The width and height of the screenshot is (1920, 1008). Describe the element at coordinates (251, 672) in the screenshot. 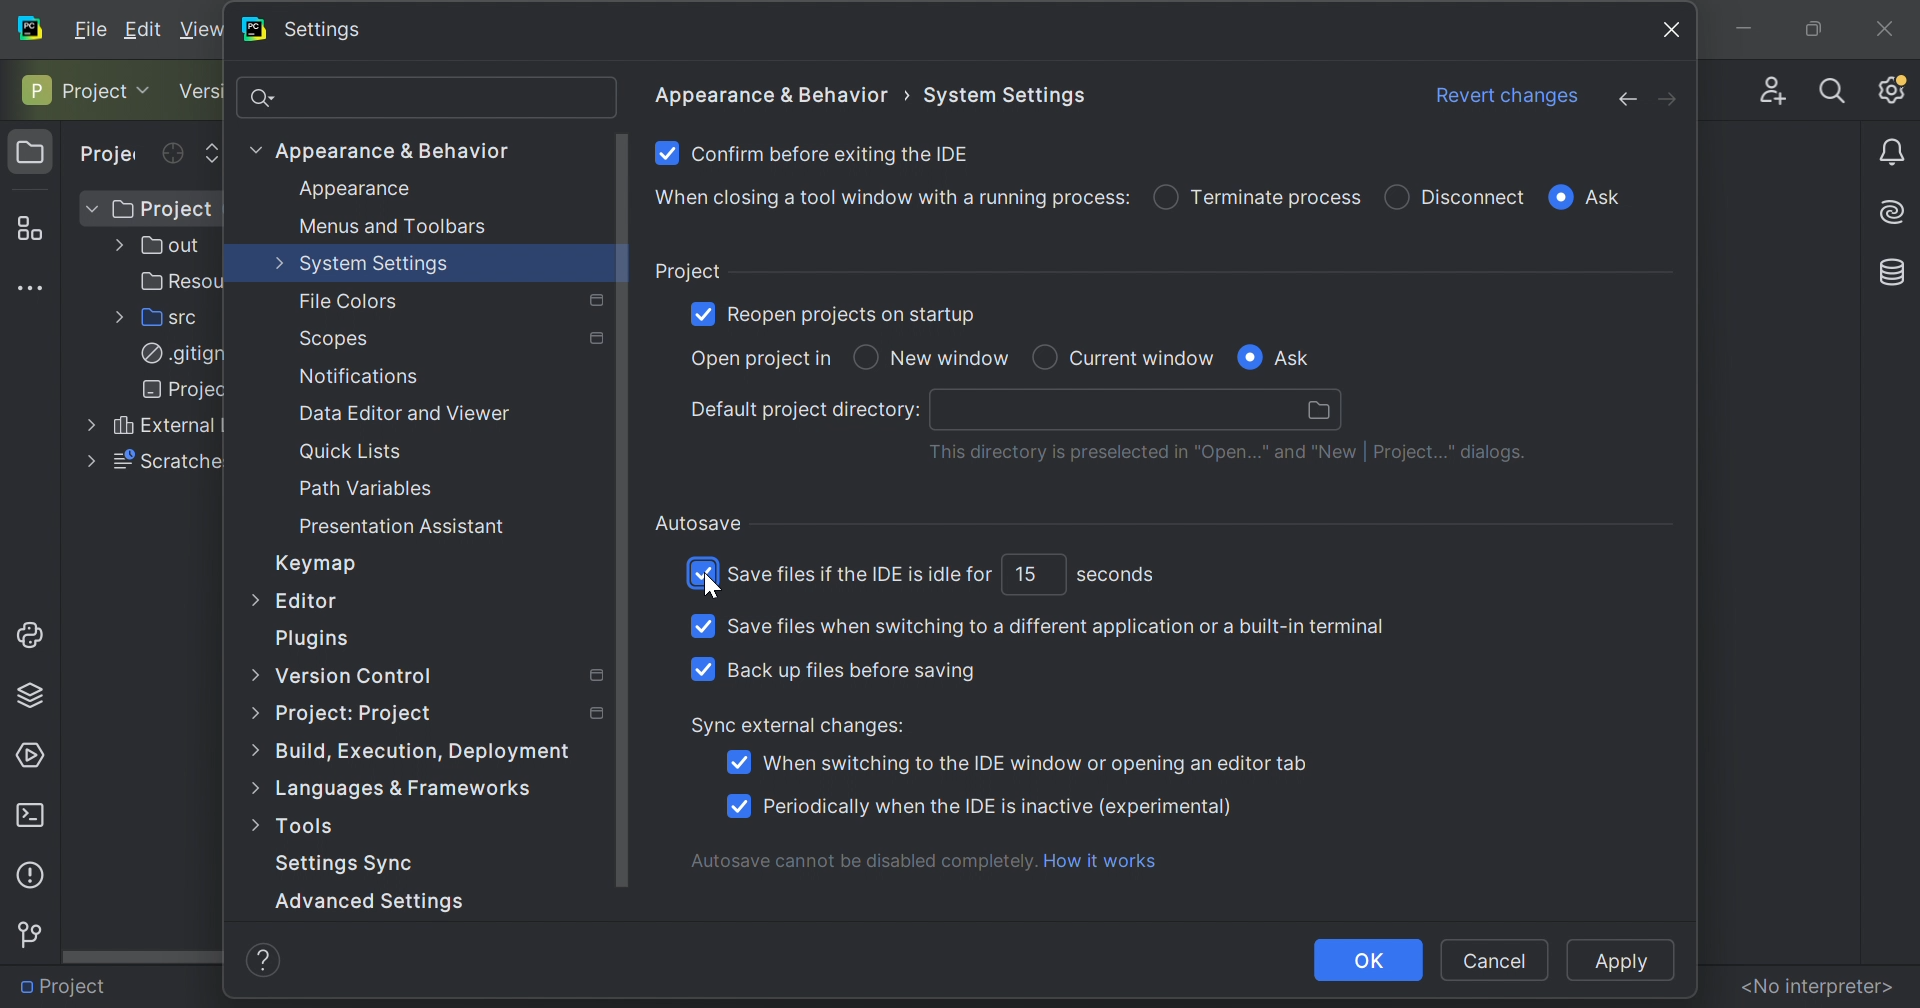

I see `More` at that location.